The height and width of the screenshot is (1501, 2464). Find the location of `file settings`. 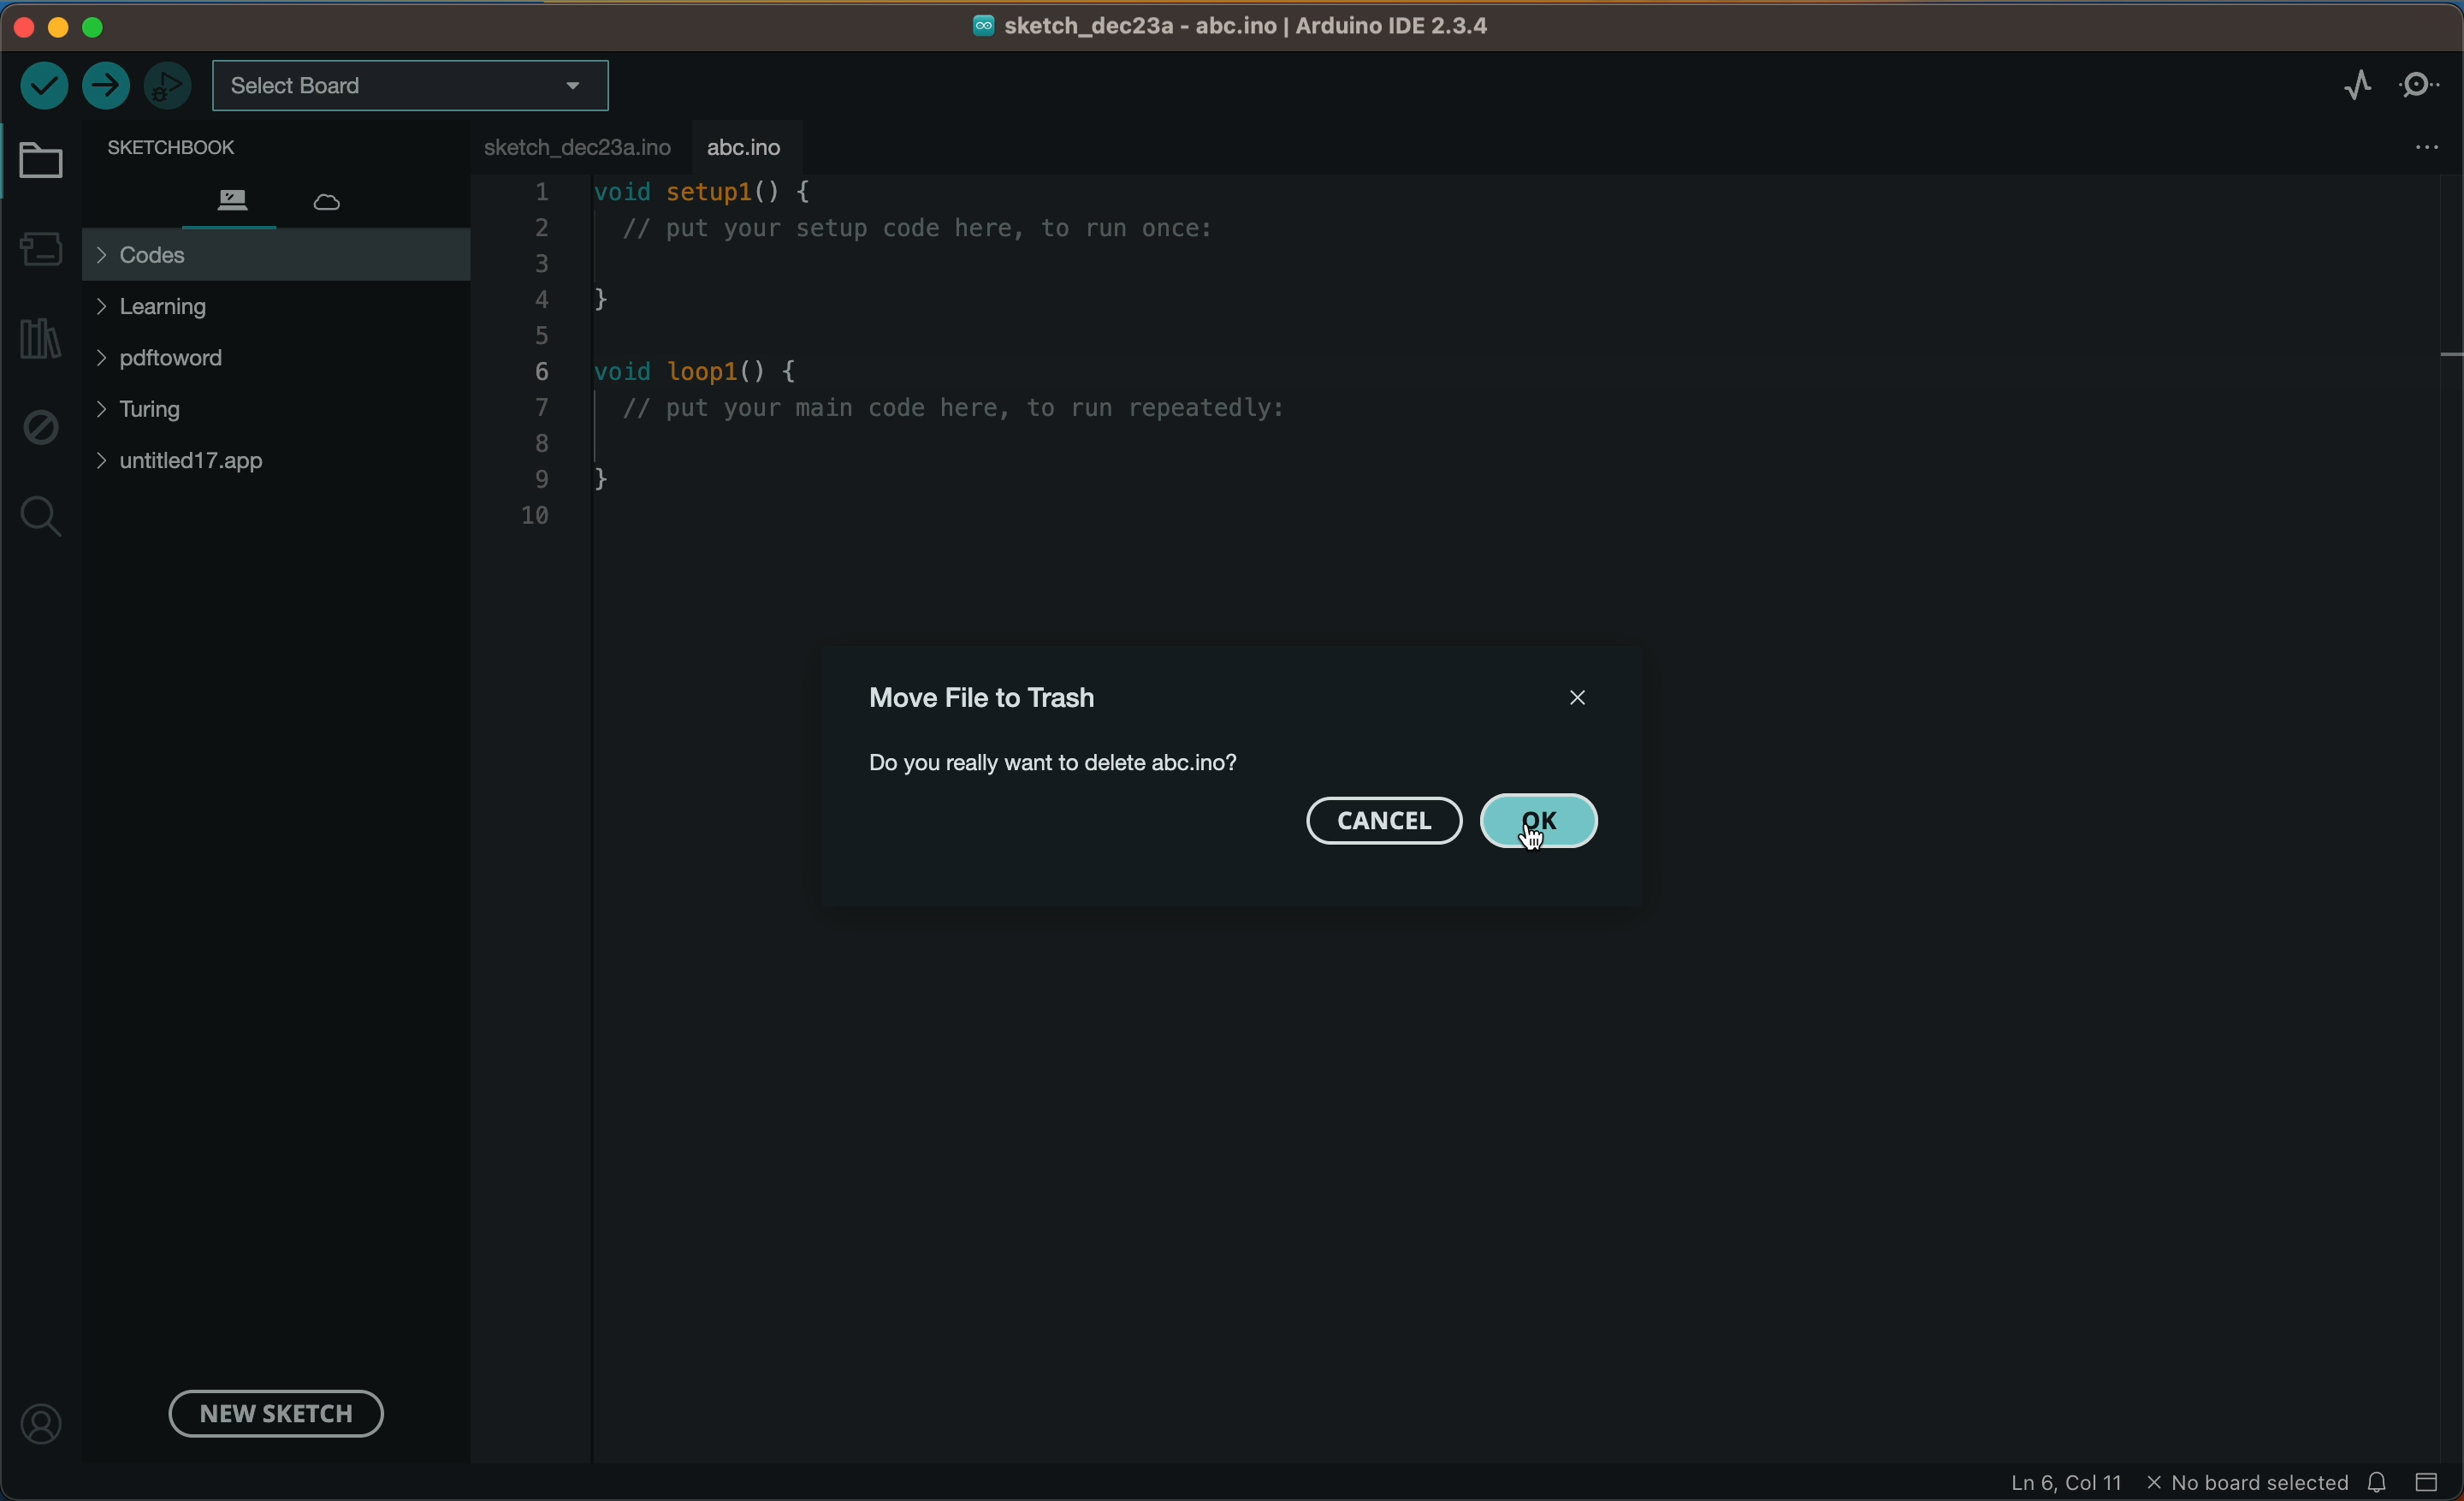

file settings is located at coordinates (2395, 143).